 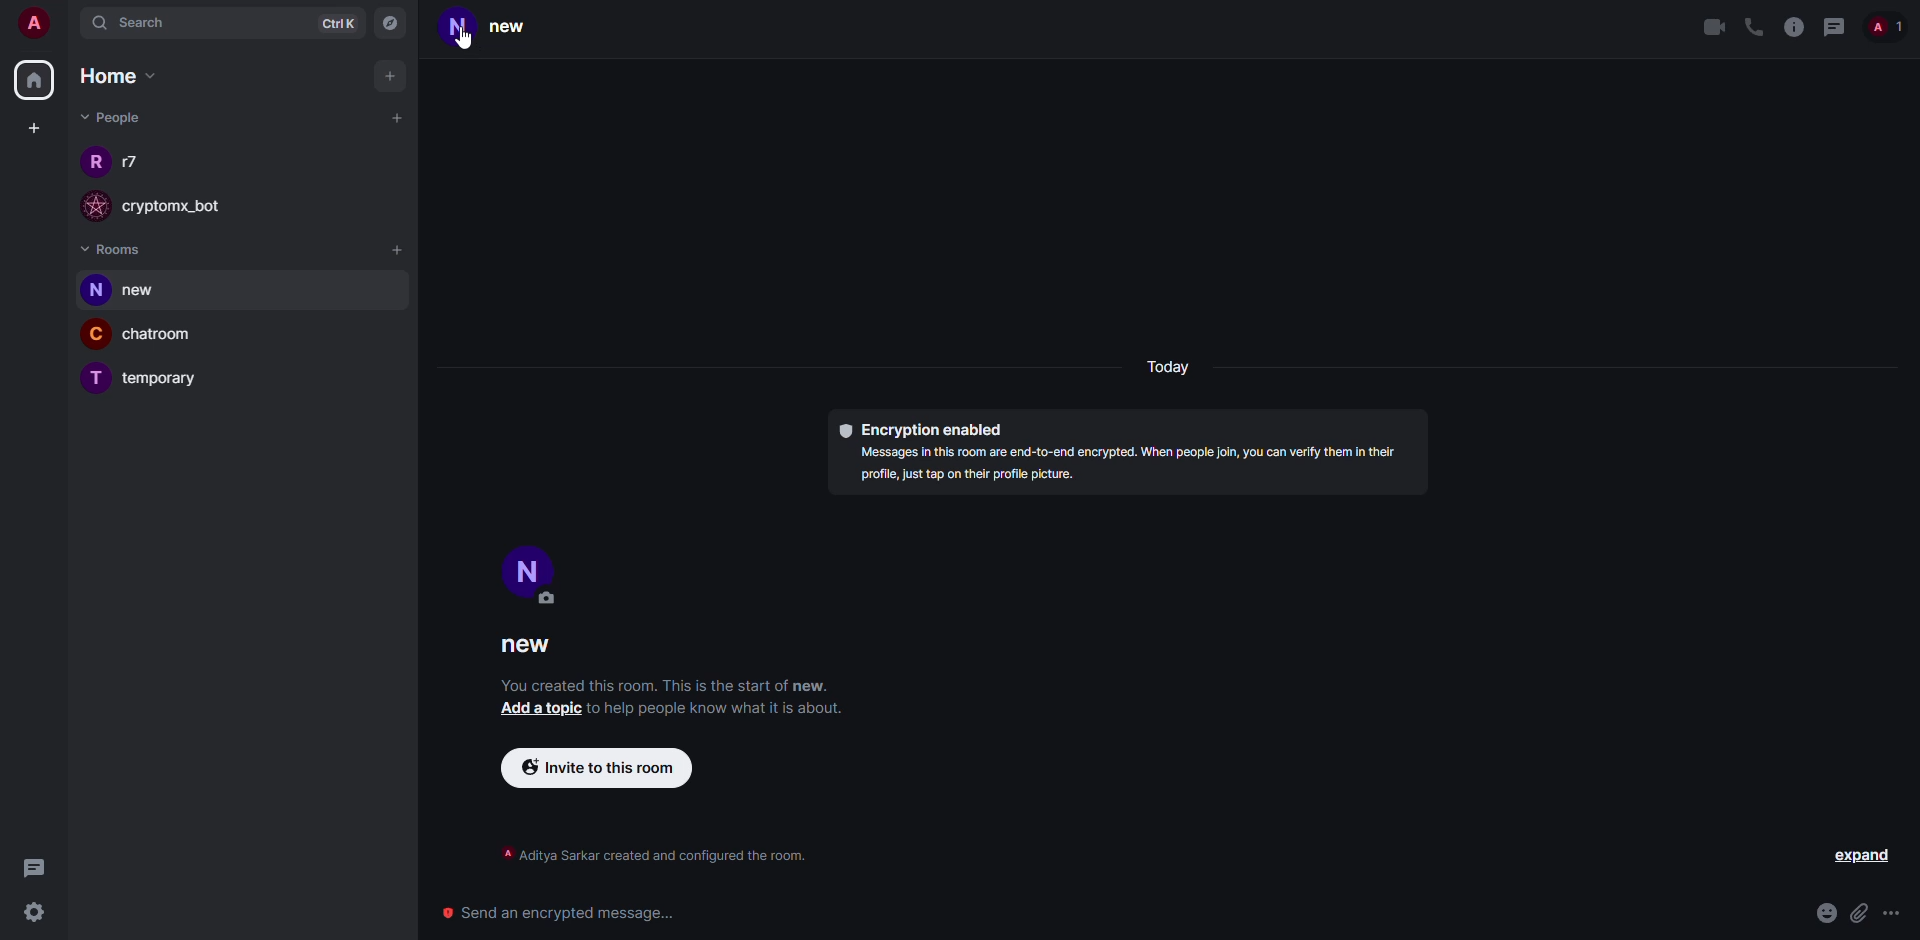 What do you see at coordinates (921, 429) in the screenshot?
I see `encryption enabled` at bounding box center [921, 429].